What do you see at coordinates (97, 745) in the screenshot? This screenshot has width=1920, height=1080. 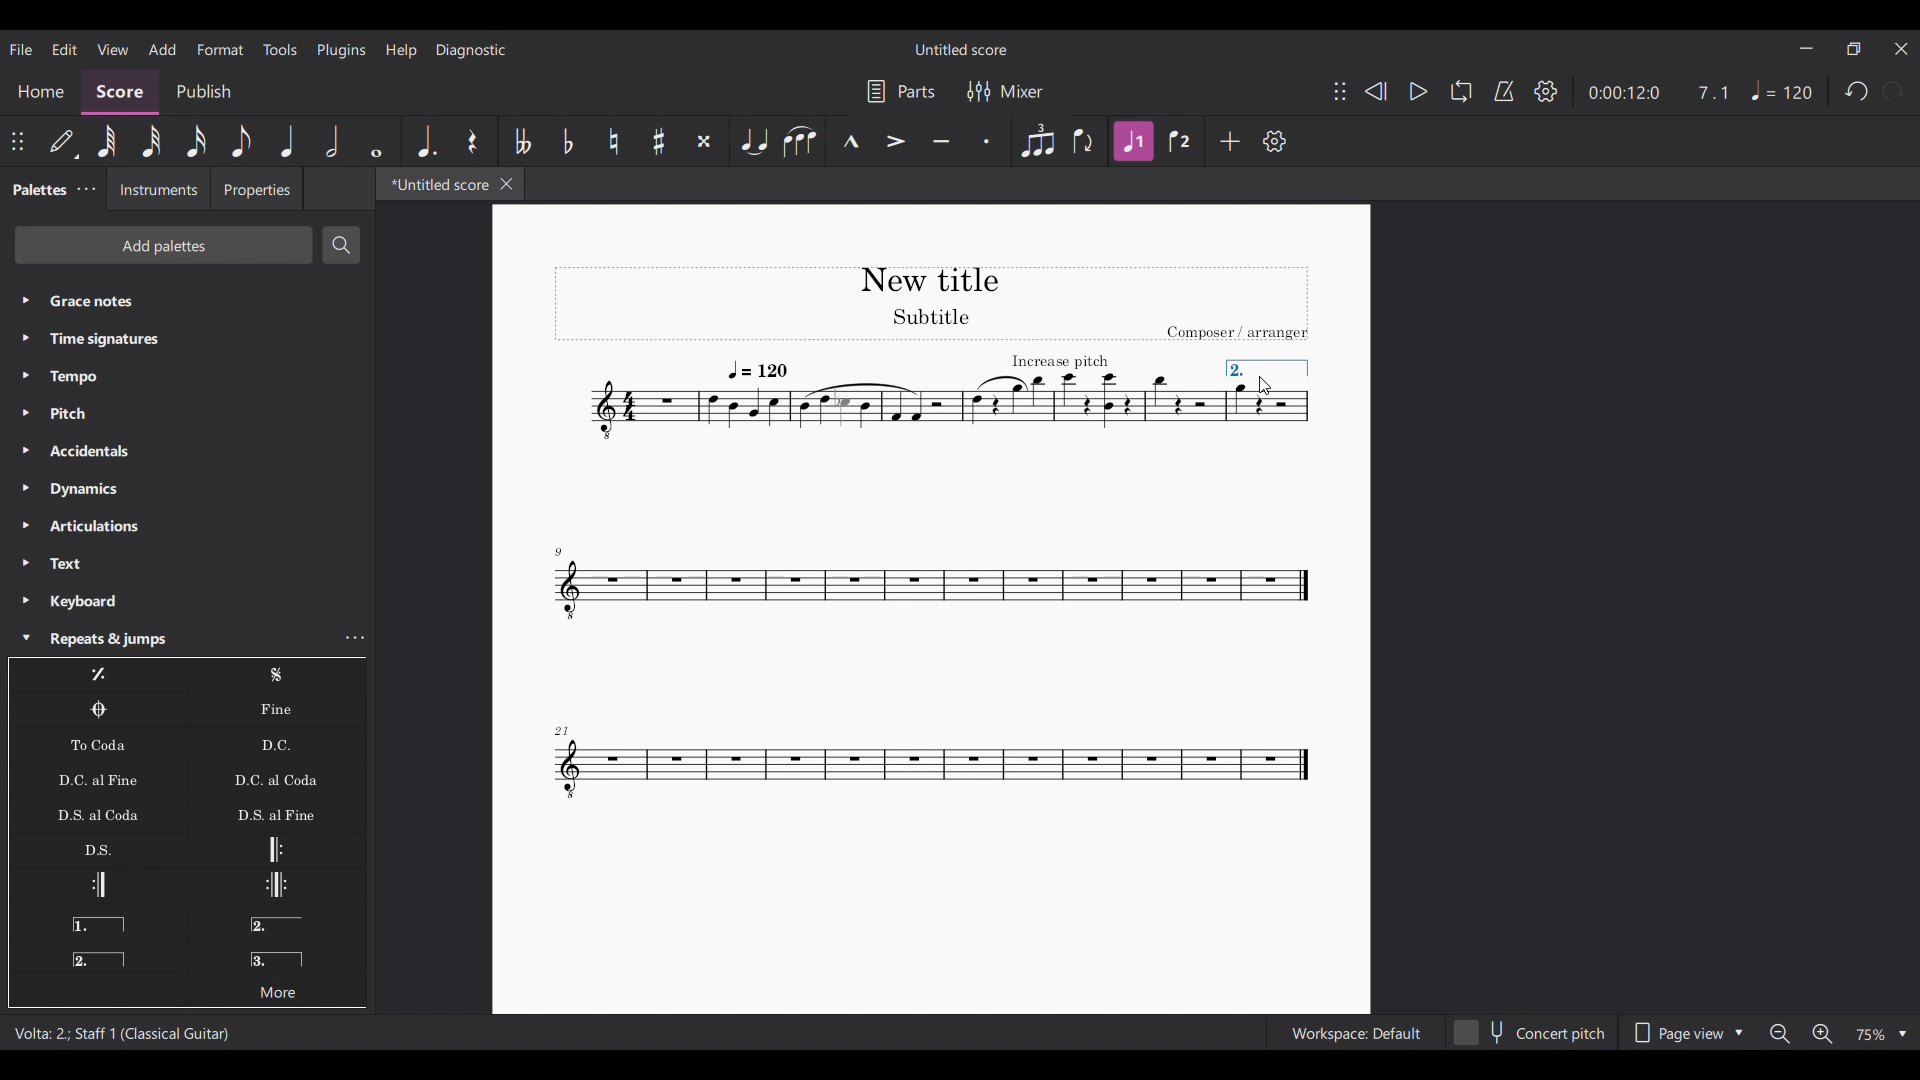 I see `To Coda` at bounding box center [97, 745].